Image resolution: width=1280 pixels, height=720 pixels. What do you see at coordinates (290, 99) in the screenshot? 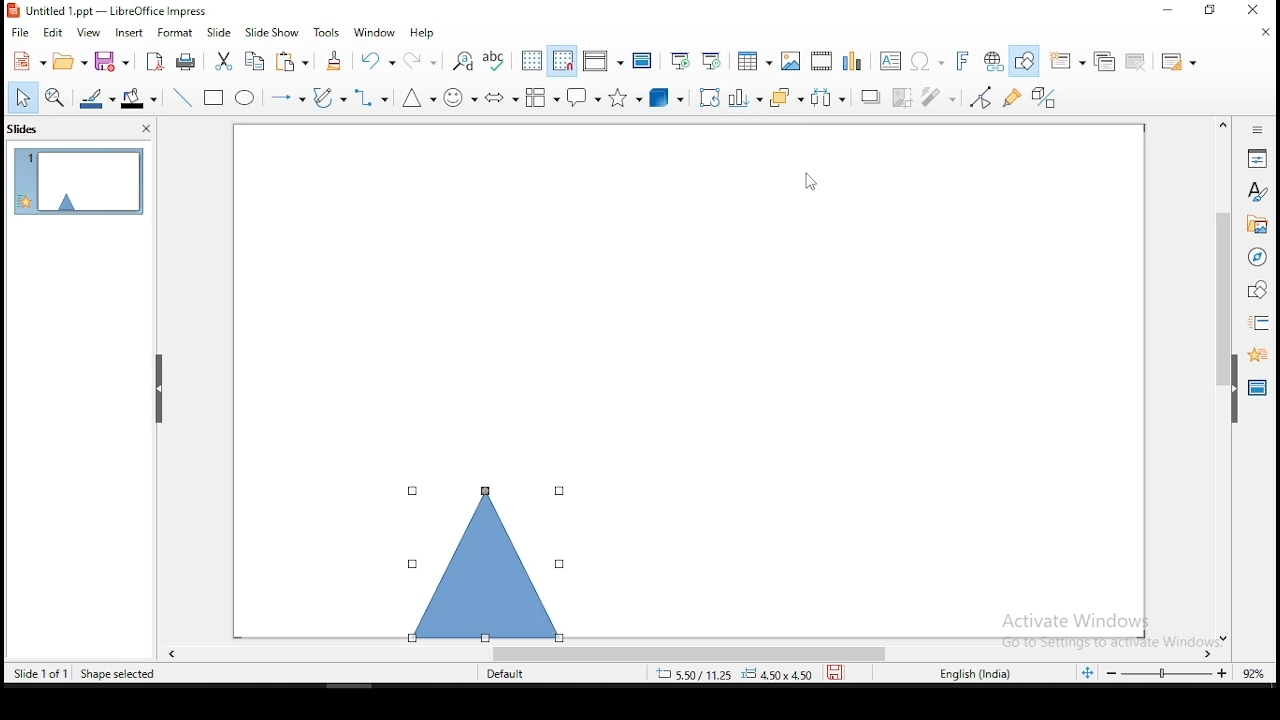
I see `lines and arrows` at bounding box center [290, 99].